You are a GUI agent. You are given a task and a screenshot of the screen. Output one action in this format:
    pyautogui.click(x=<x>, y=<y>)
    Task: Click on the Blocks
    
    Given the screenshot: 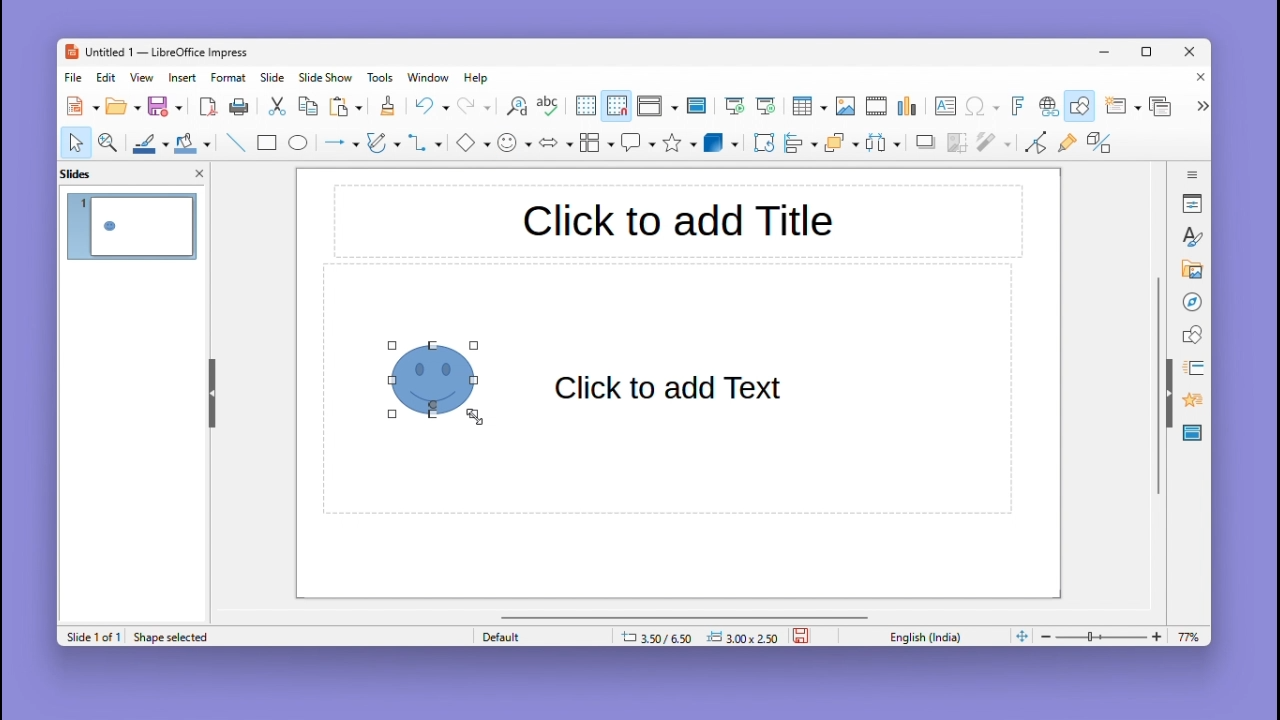 What is the action you would take?
    pyautogui.click(x=597, y=142)
    